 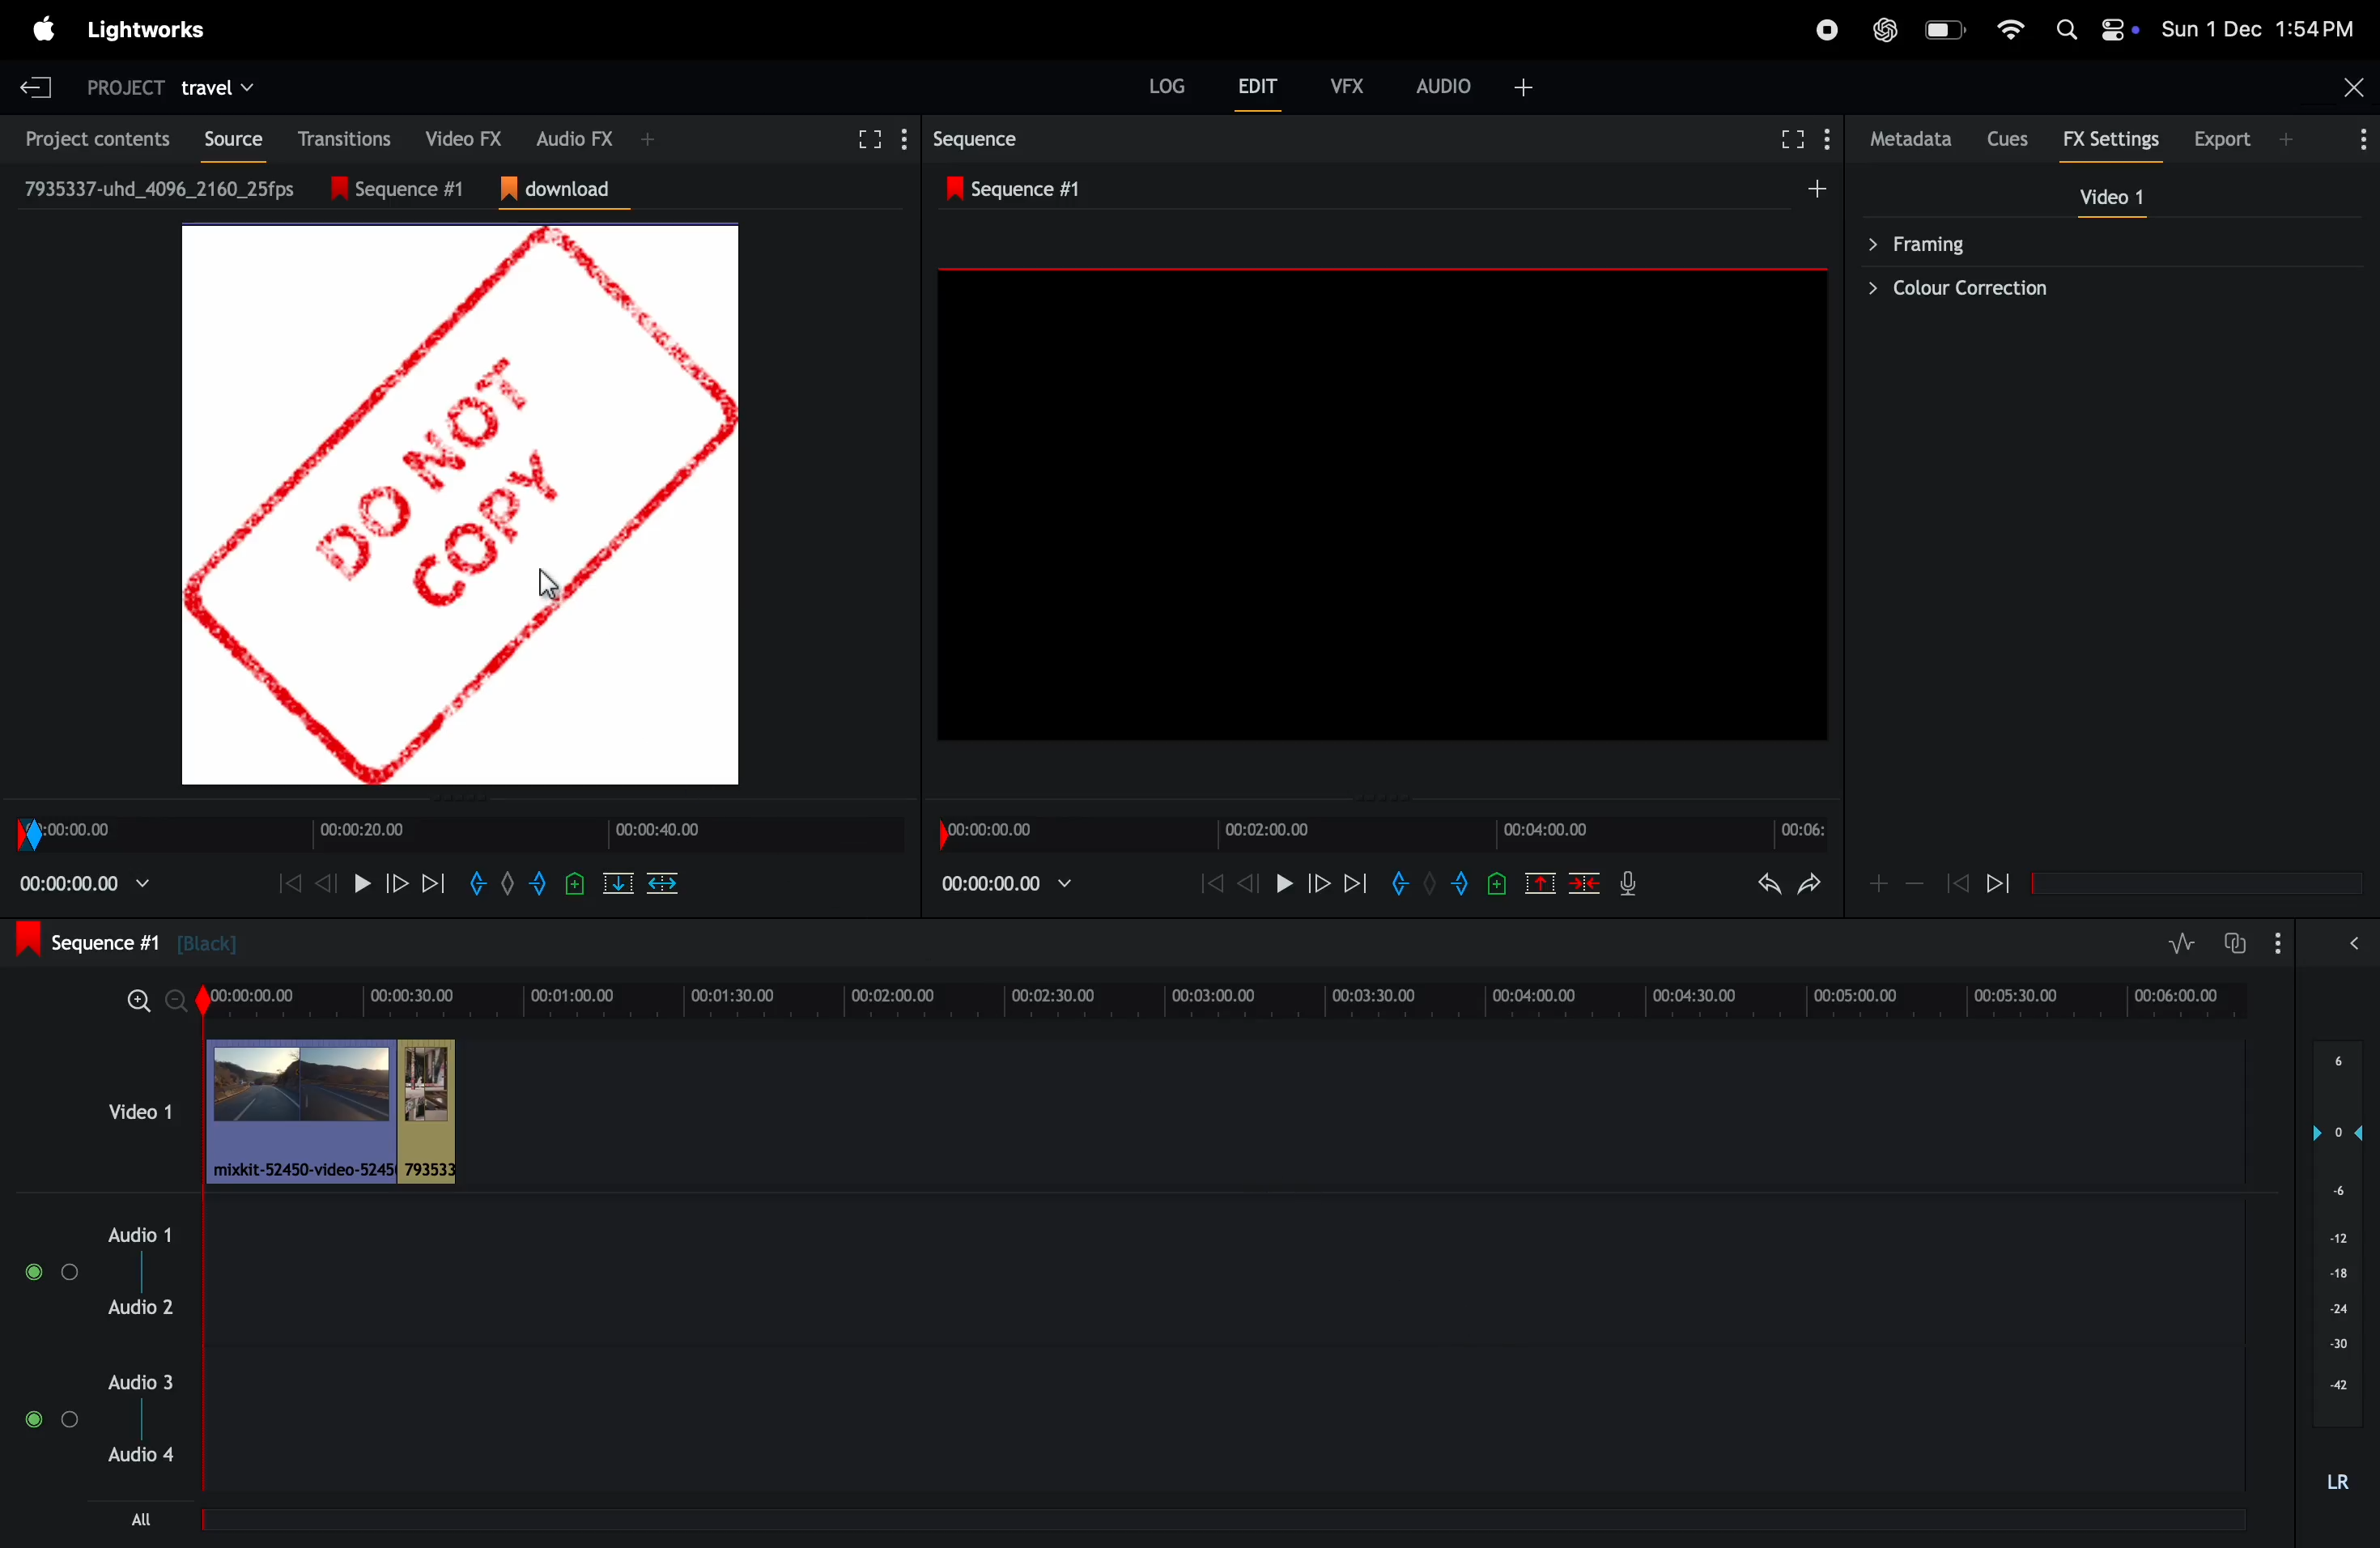 What do you see at coordinates (216, 90) in the screenshot?
I see `travel` at bounding box center [216, 90].